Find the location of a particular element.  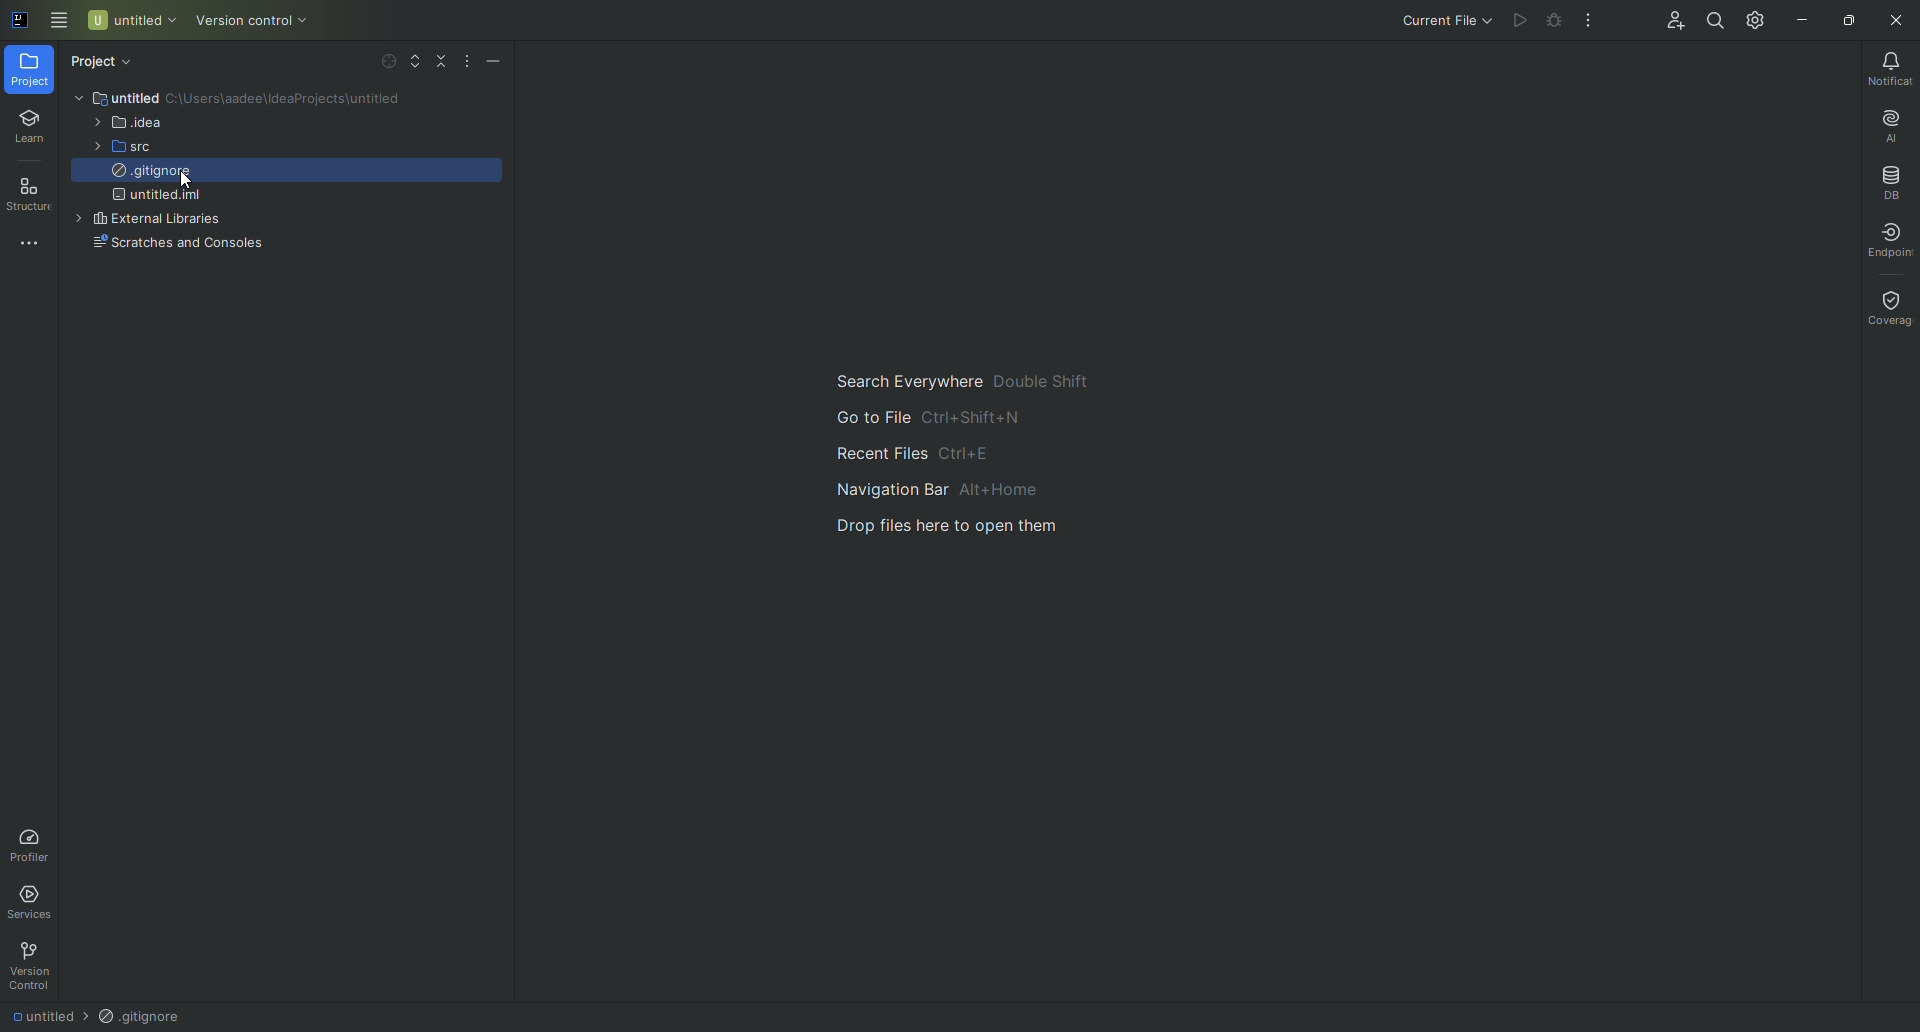

More tools is located at coordinates (33, 242).